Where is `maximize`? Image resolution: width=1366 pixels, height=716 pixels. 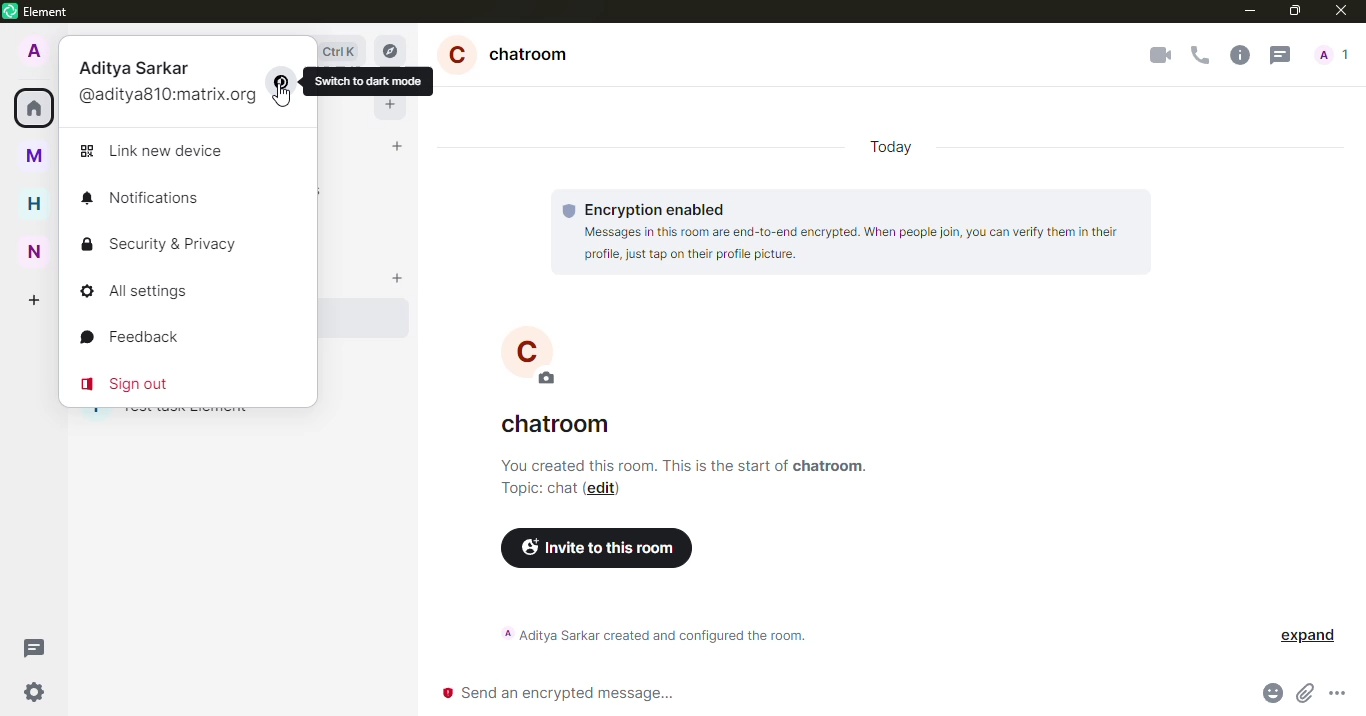
maximize is located at coordinates (1296, 9).